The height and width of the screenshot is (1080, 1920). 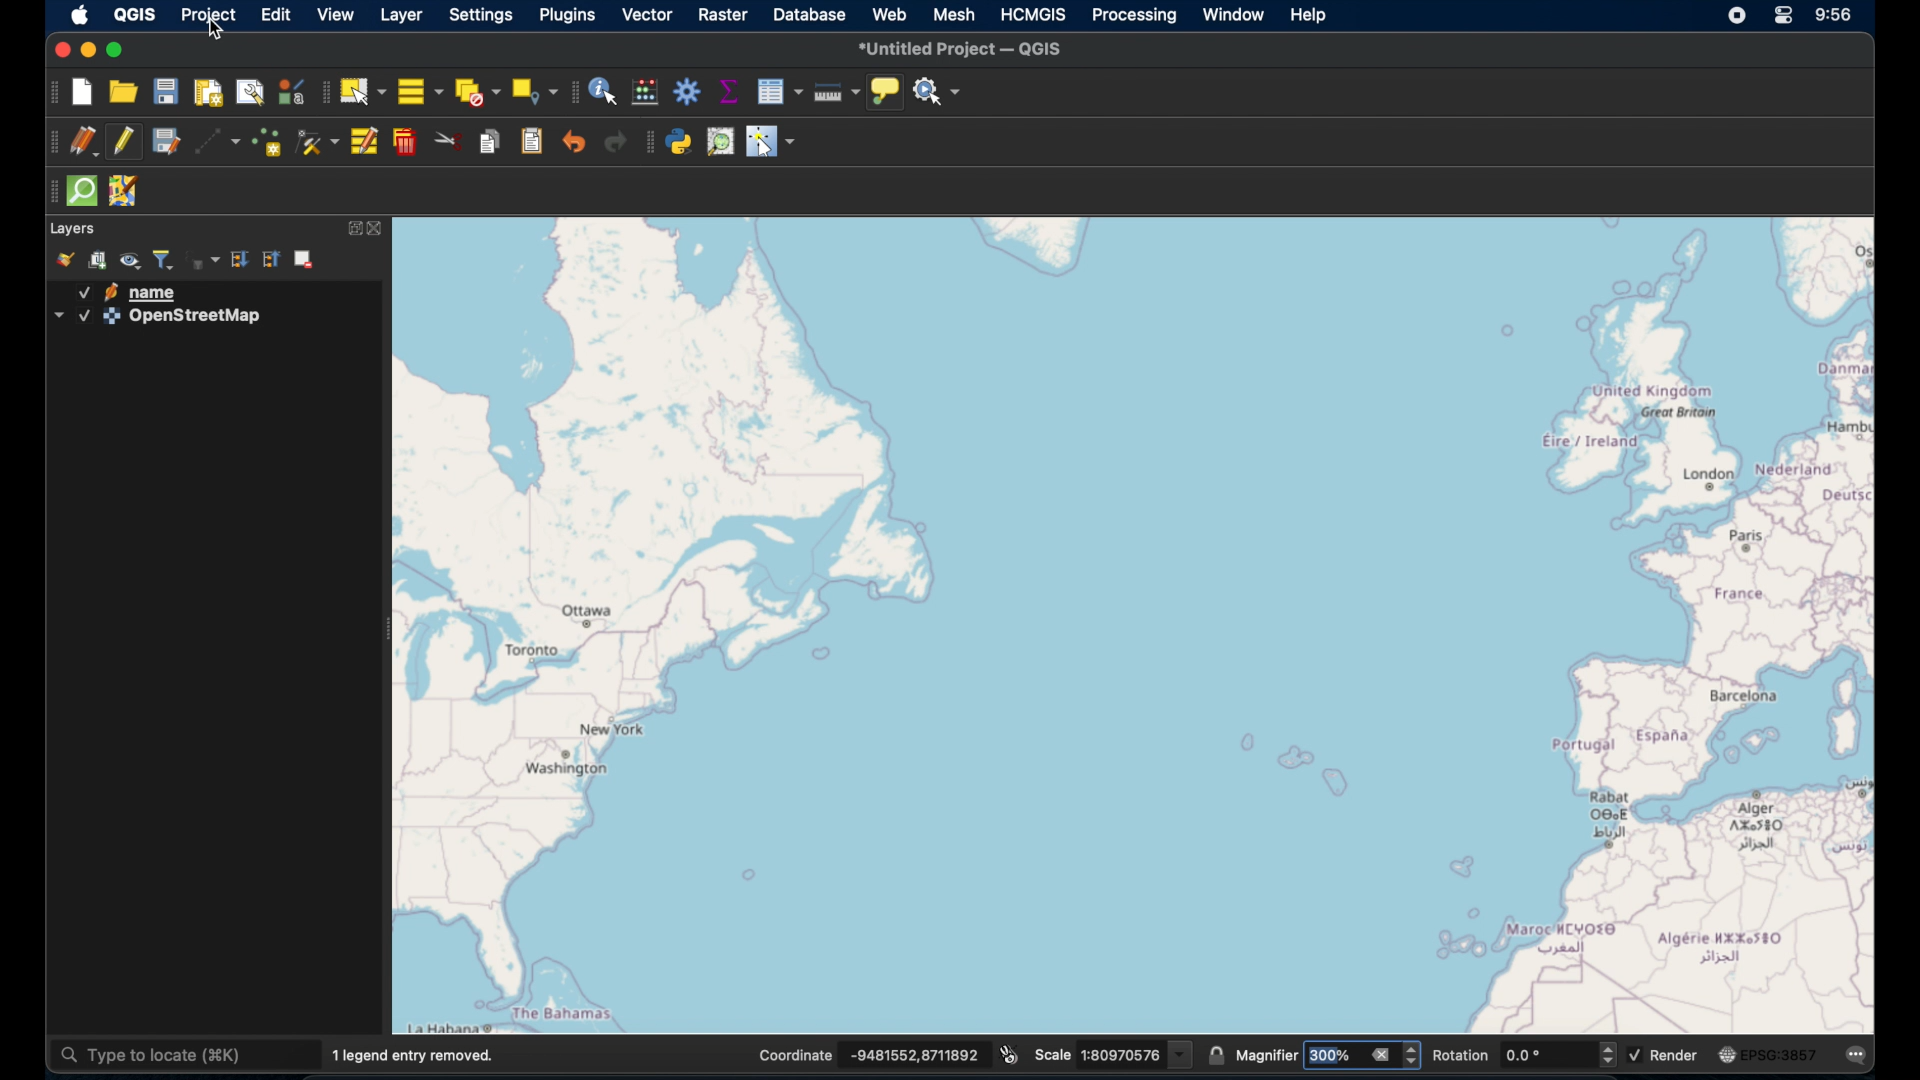 I want to click on openstreetmap, so click(x=158, y=319).